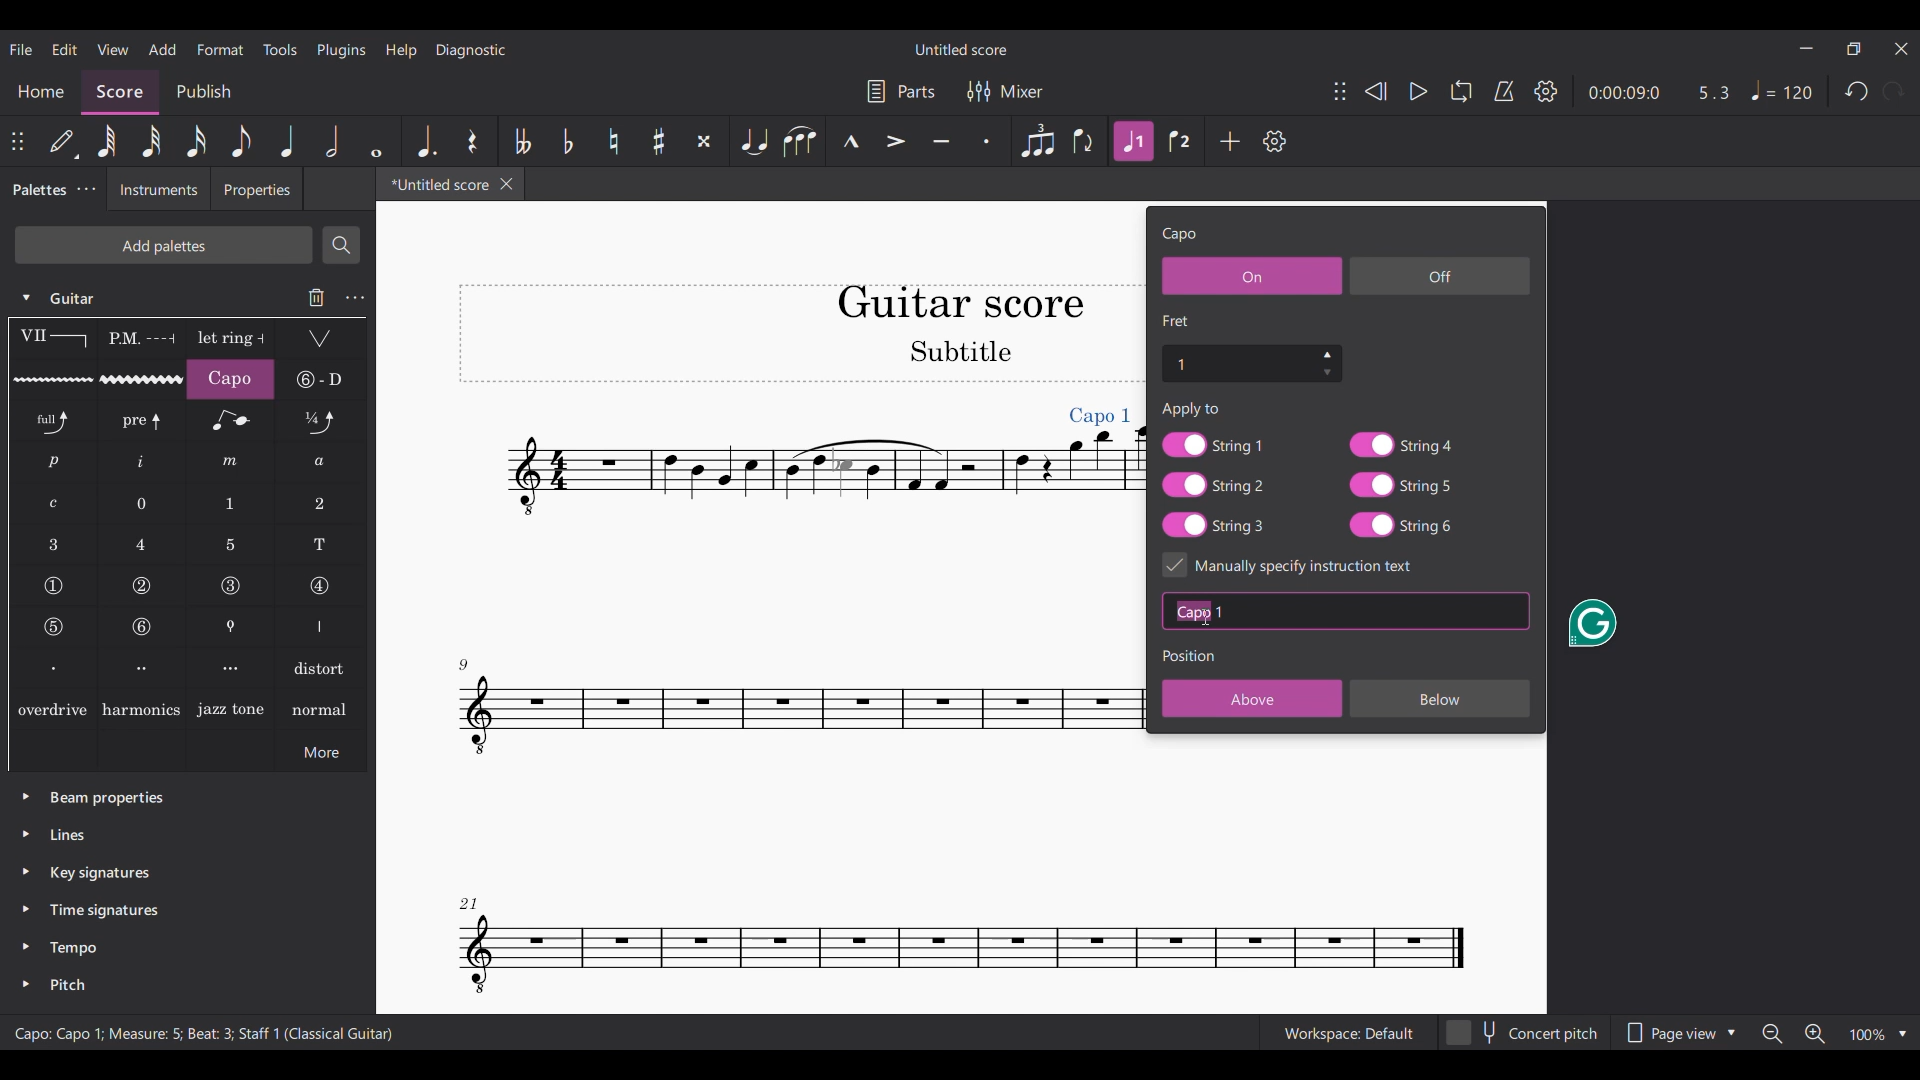  What do you see at coordinates (142, 379) in the screenshot?
I see `Guitar vibrato wide` at bounding box center [142, 379].